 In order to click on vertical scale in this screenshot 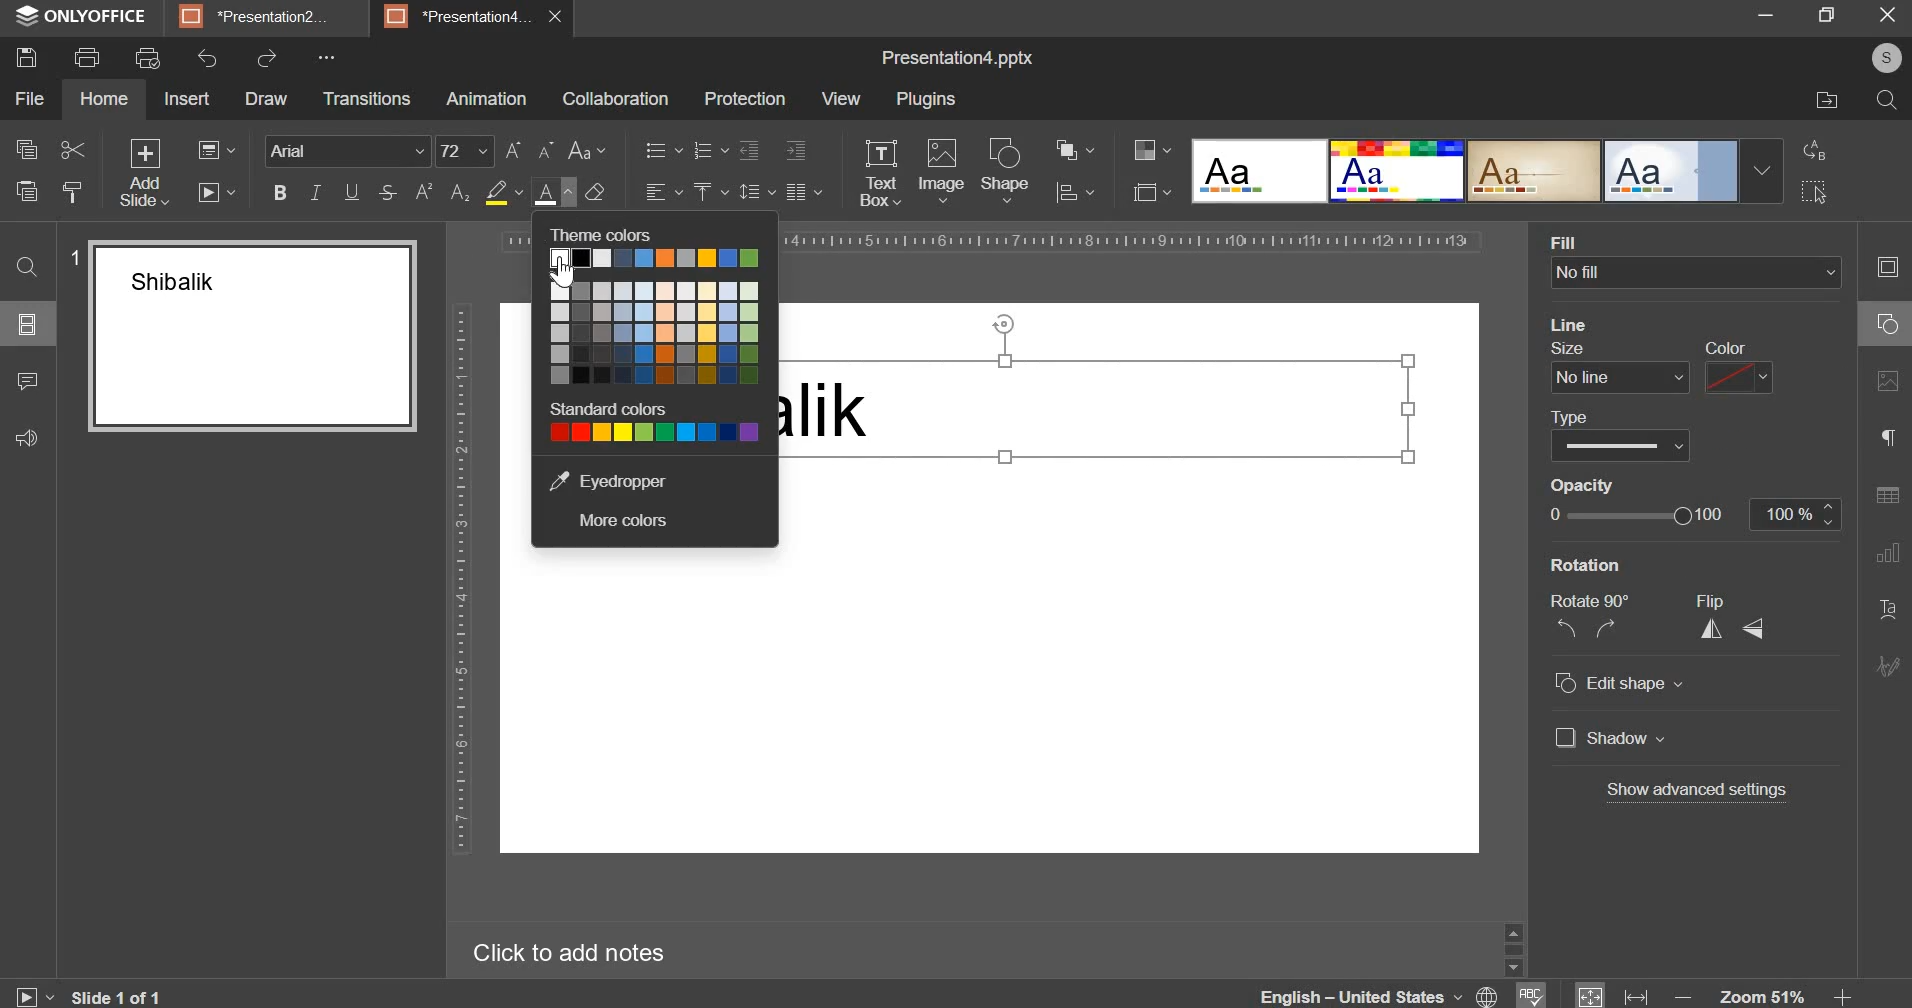, I will do `click(461, 579)`.